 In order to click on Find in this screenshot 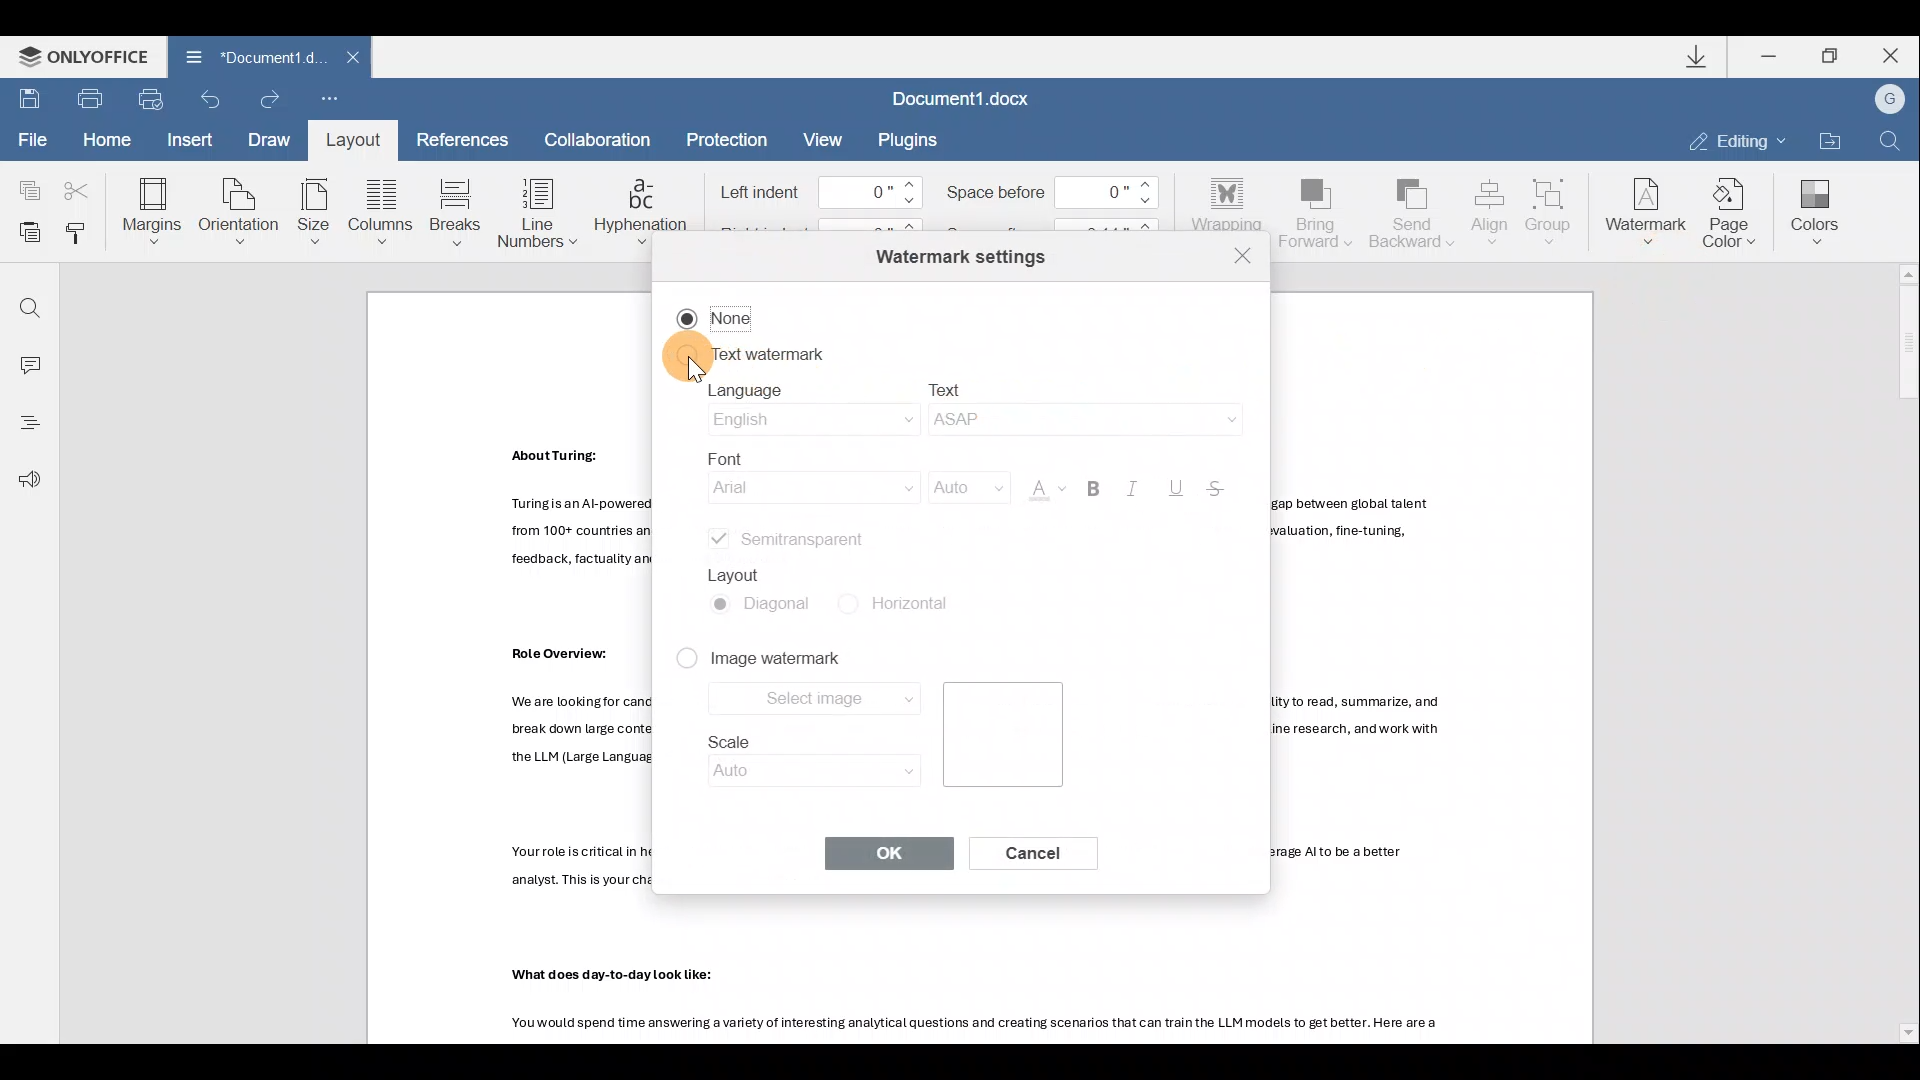, I will do `click(1890, 138)`.